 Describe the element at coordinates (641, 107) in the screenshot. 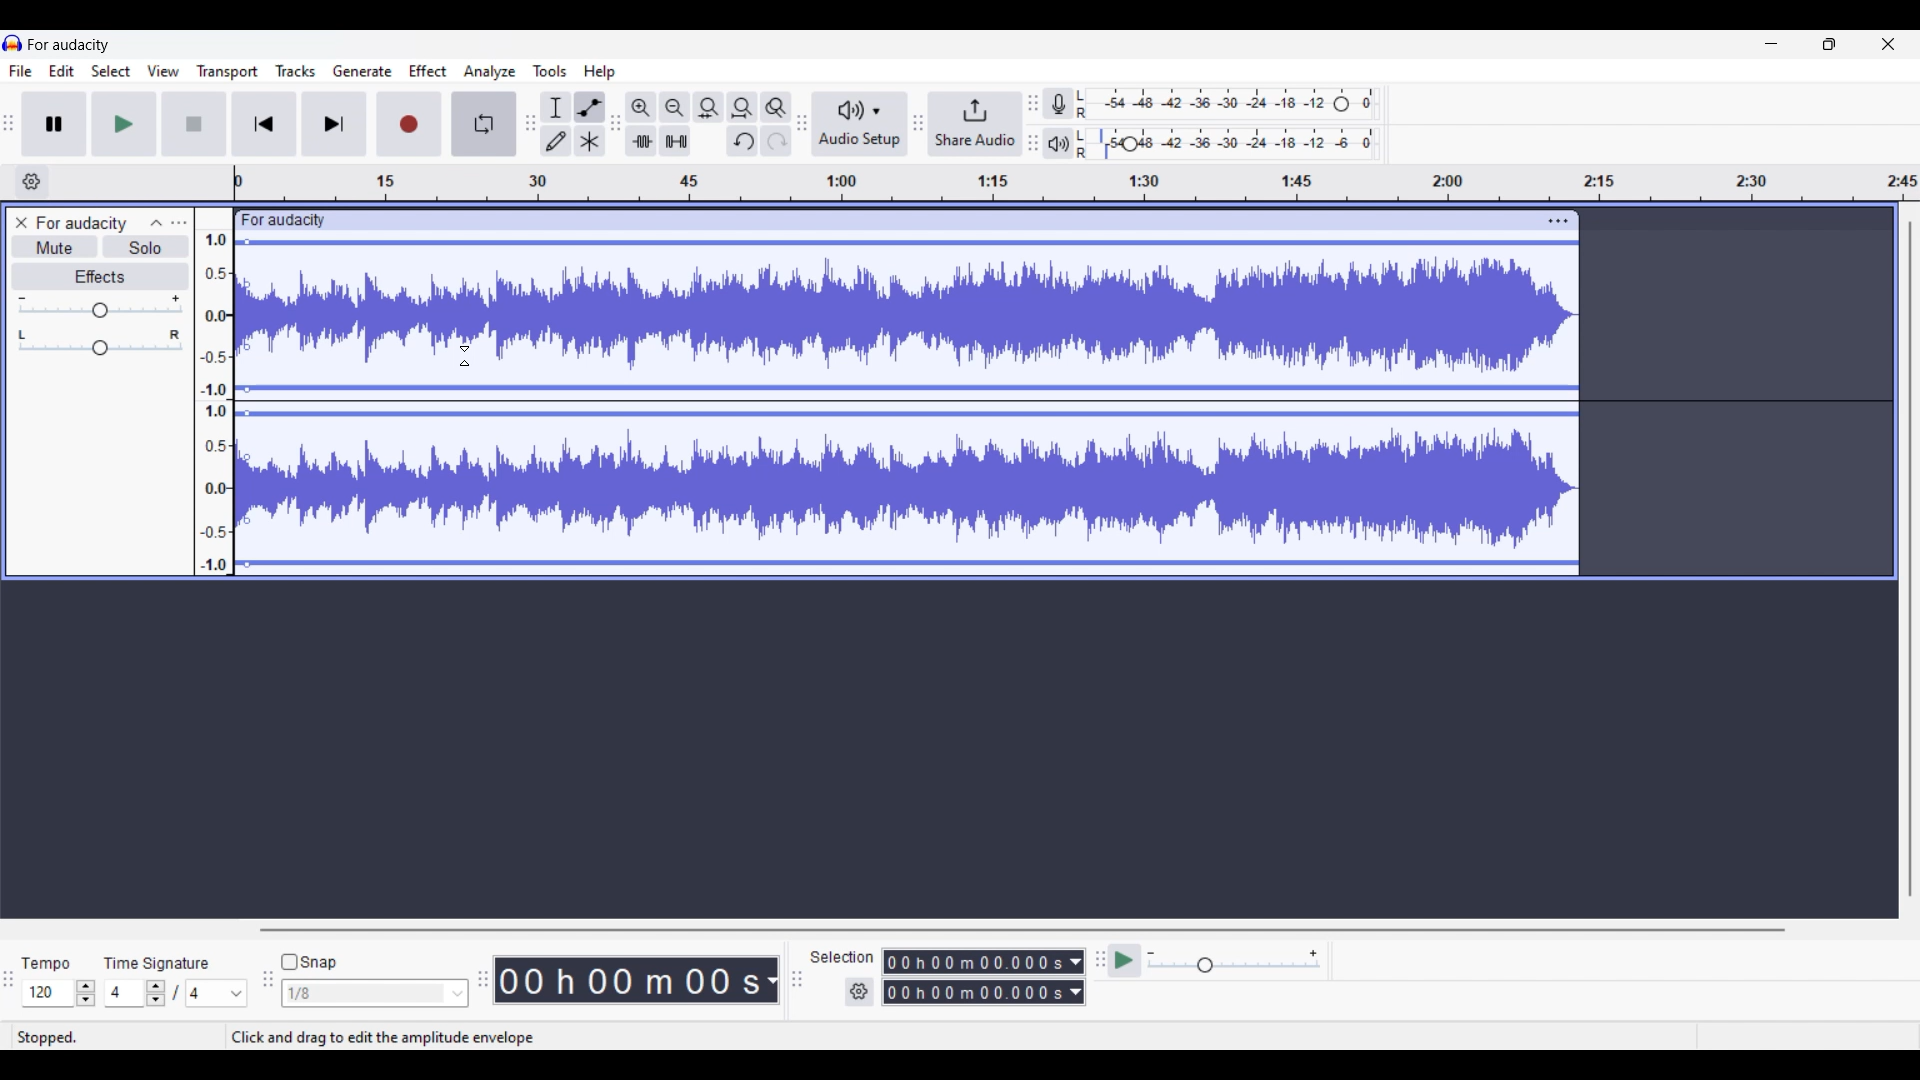

I see `Zoom in` at that location.